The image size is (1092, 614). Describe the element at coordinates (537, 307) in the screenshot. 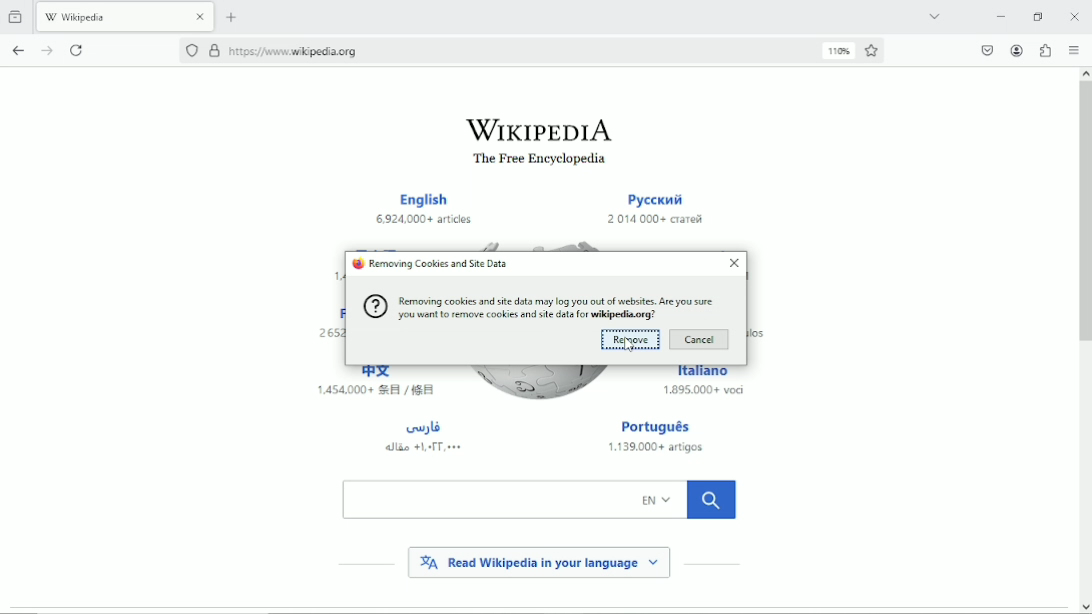

I see `| Removing cookies and sit data may log you out of websites. Ave you sure:
SA SE` at that location.